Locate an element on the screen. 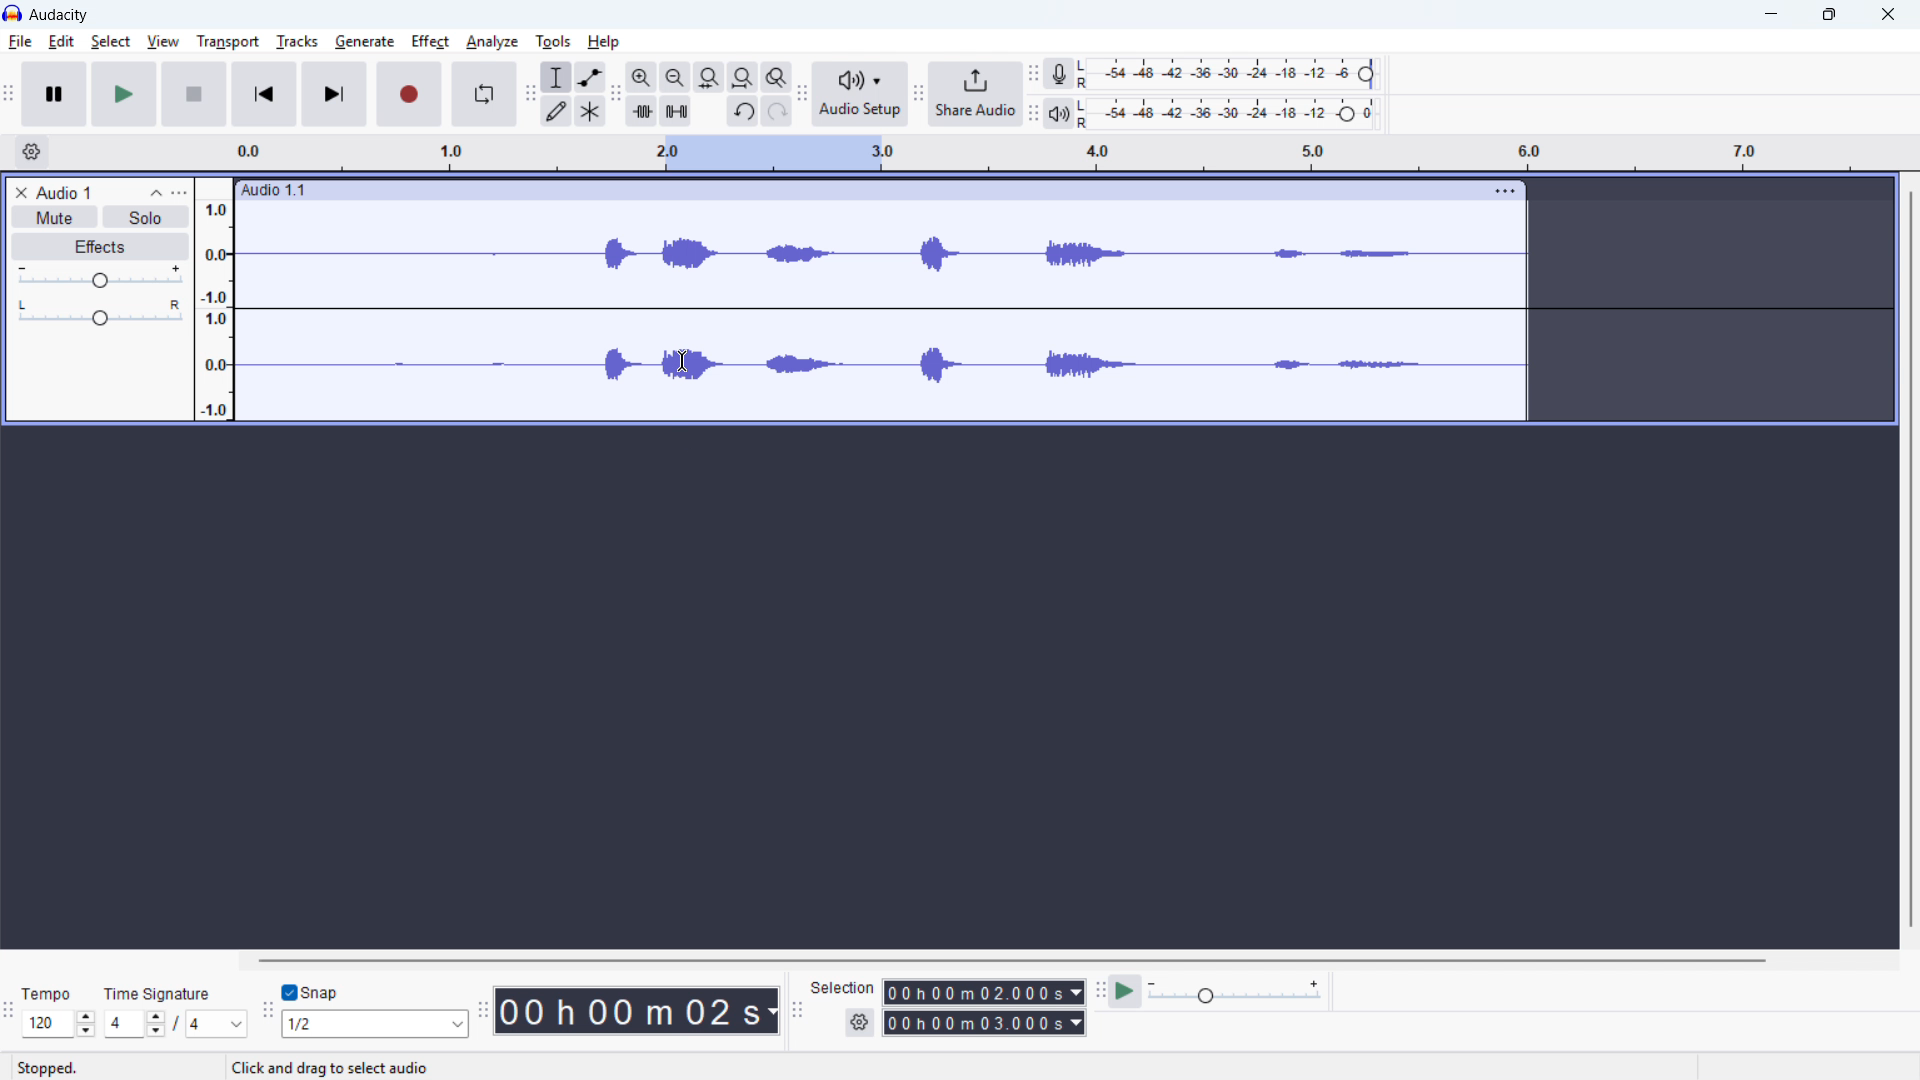 The height and width of the screenshot is (1080, 1920). Audio setup is located at coordinates (860, 94).